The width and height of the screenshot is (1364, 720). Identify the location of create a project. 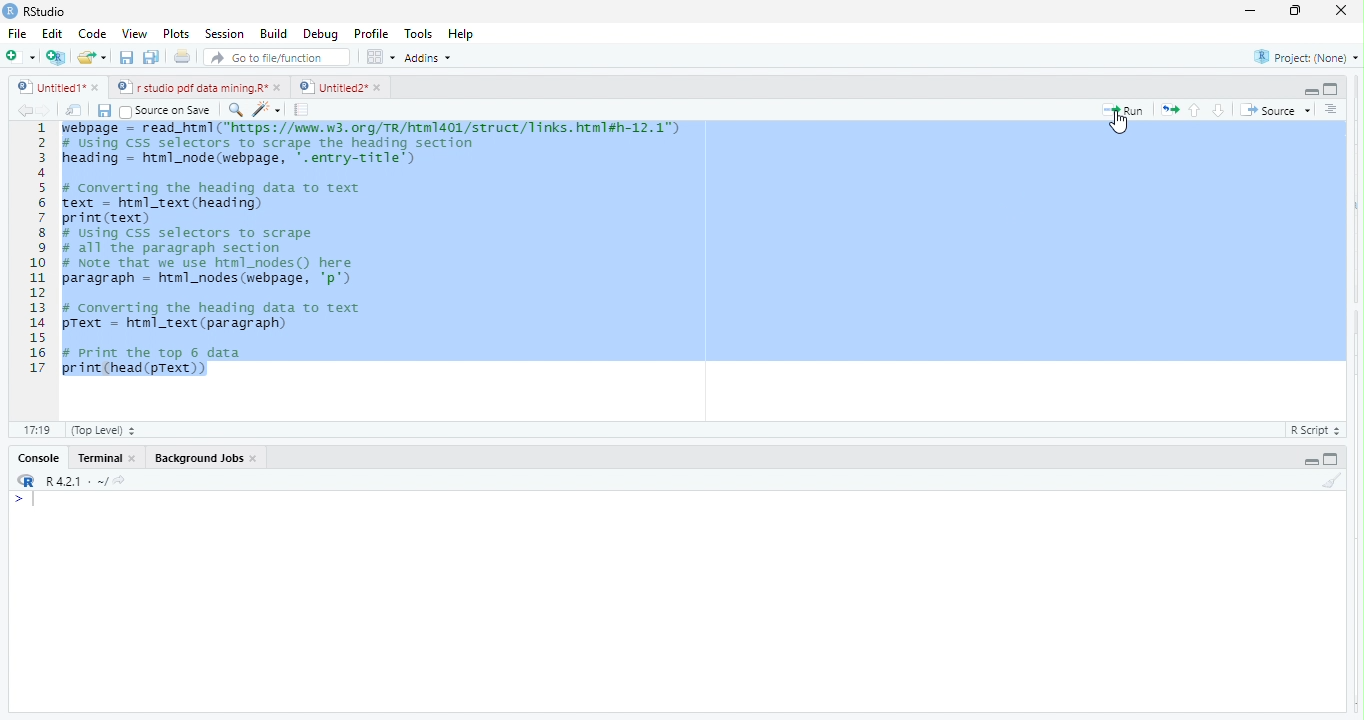
(54, 57).